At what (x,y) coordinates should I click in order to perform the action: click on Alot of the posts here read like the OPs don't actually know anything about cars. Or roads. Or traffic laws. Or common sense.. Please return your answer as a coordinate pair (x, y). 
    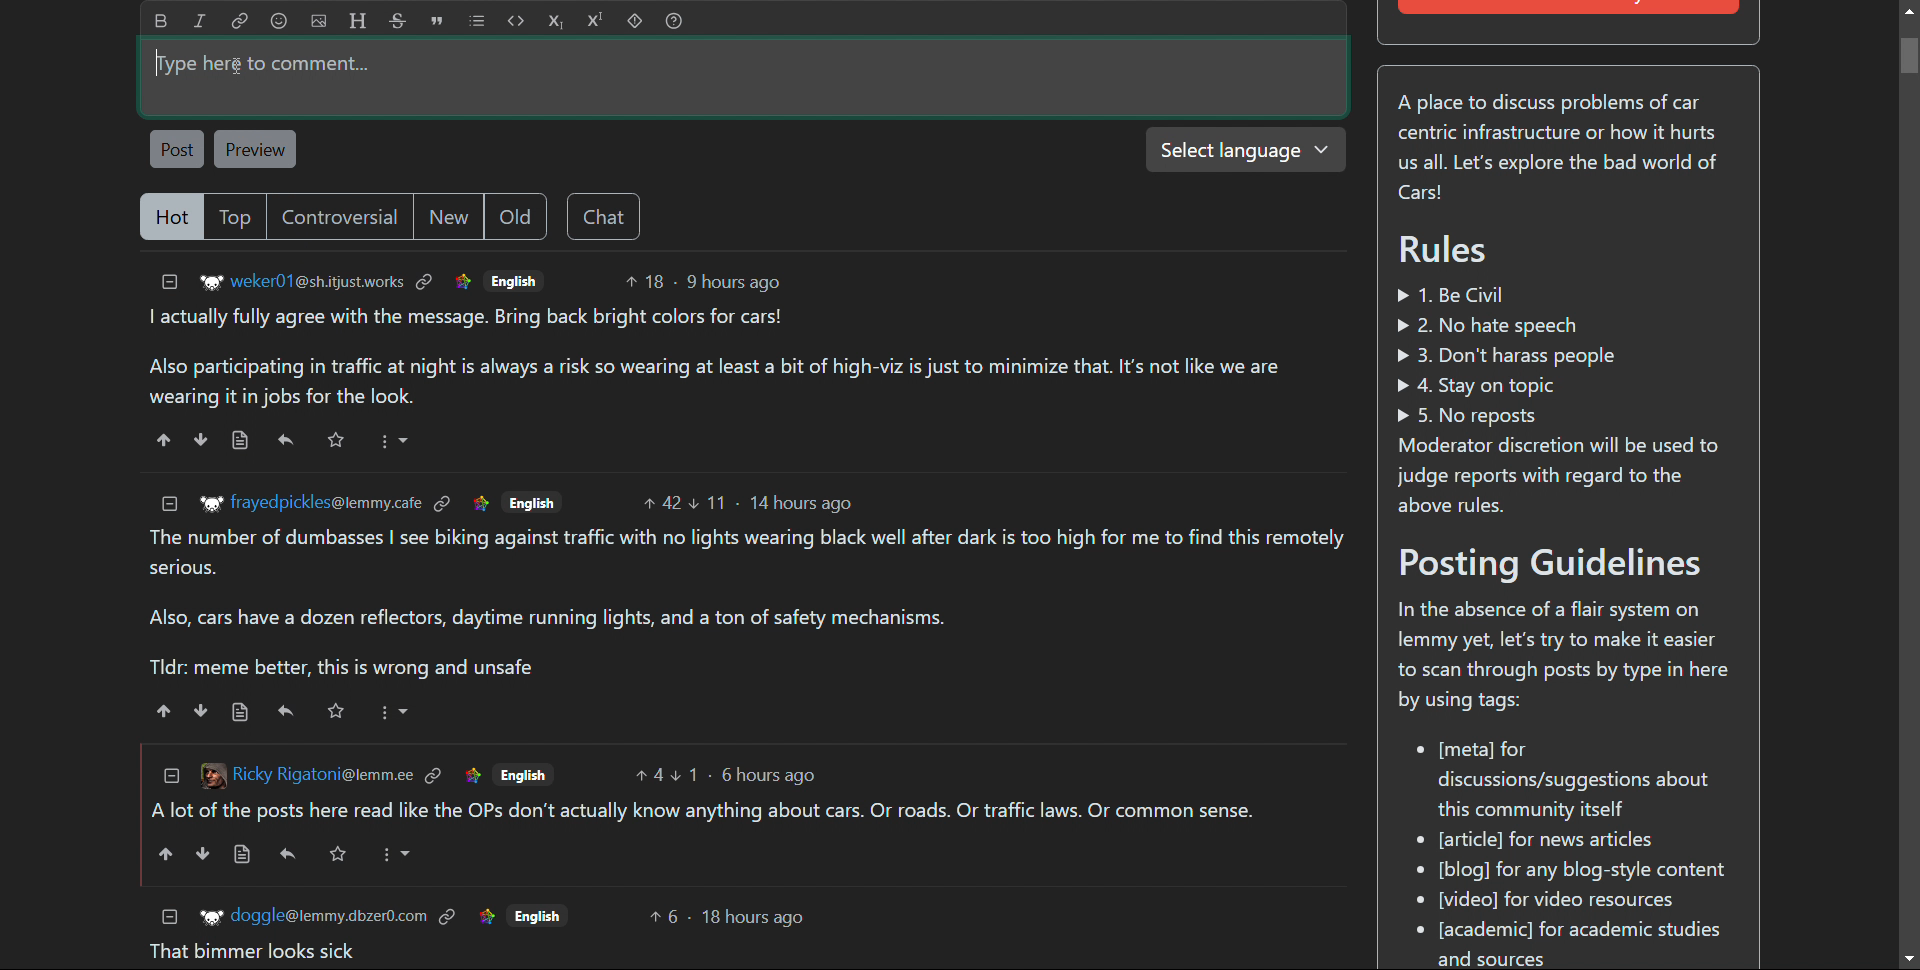
    Looking at the image, I should click on (706, 813).